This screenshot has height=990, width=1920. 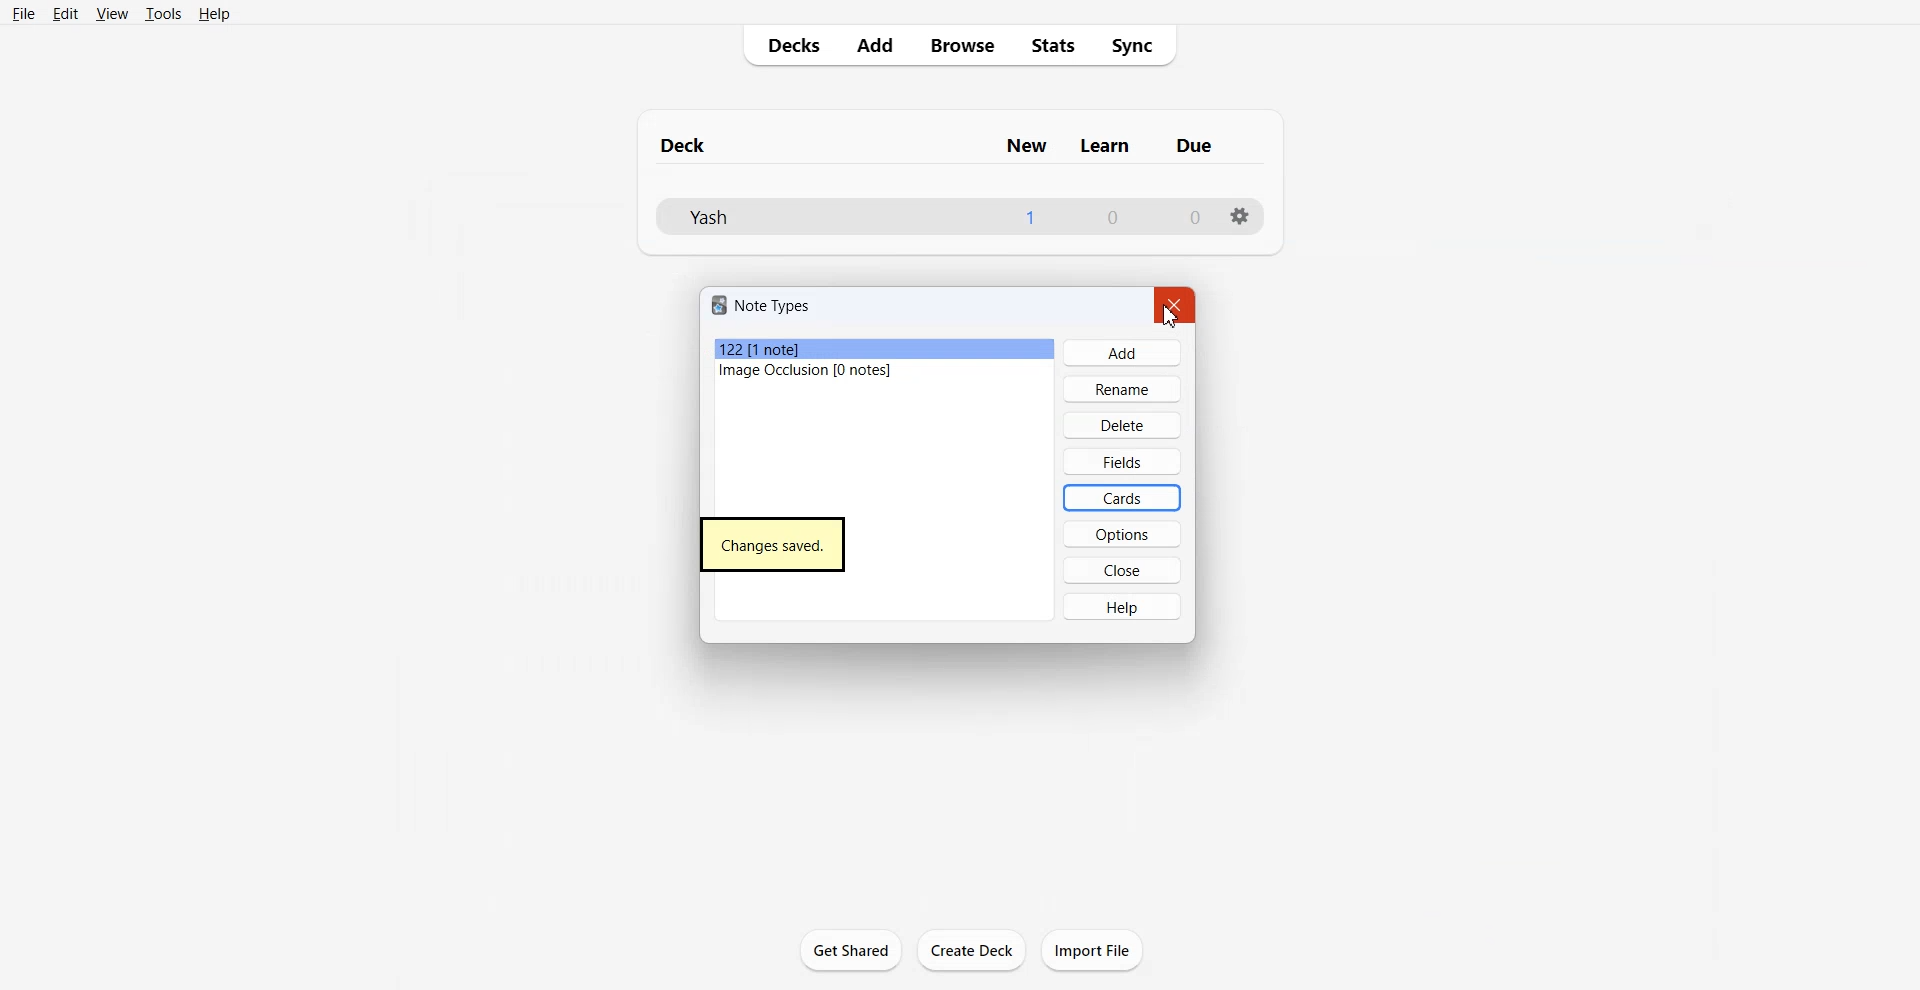 What do you see at coordinates (1164, 320) in the screenshot?
I see `Cursor` at bounding box center [1164, 320].